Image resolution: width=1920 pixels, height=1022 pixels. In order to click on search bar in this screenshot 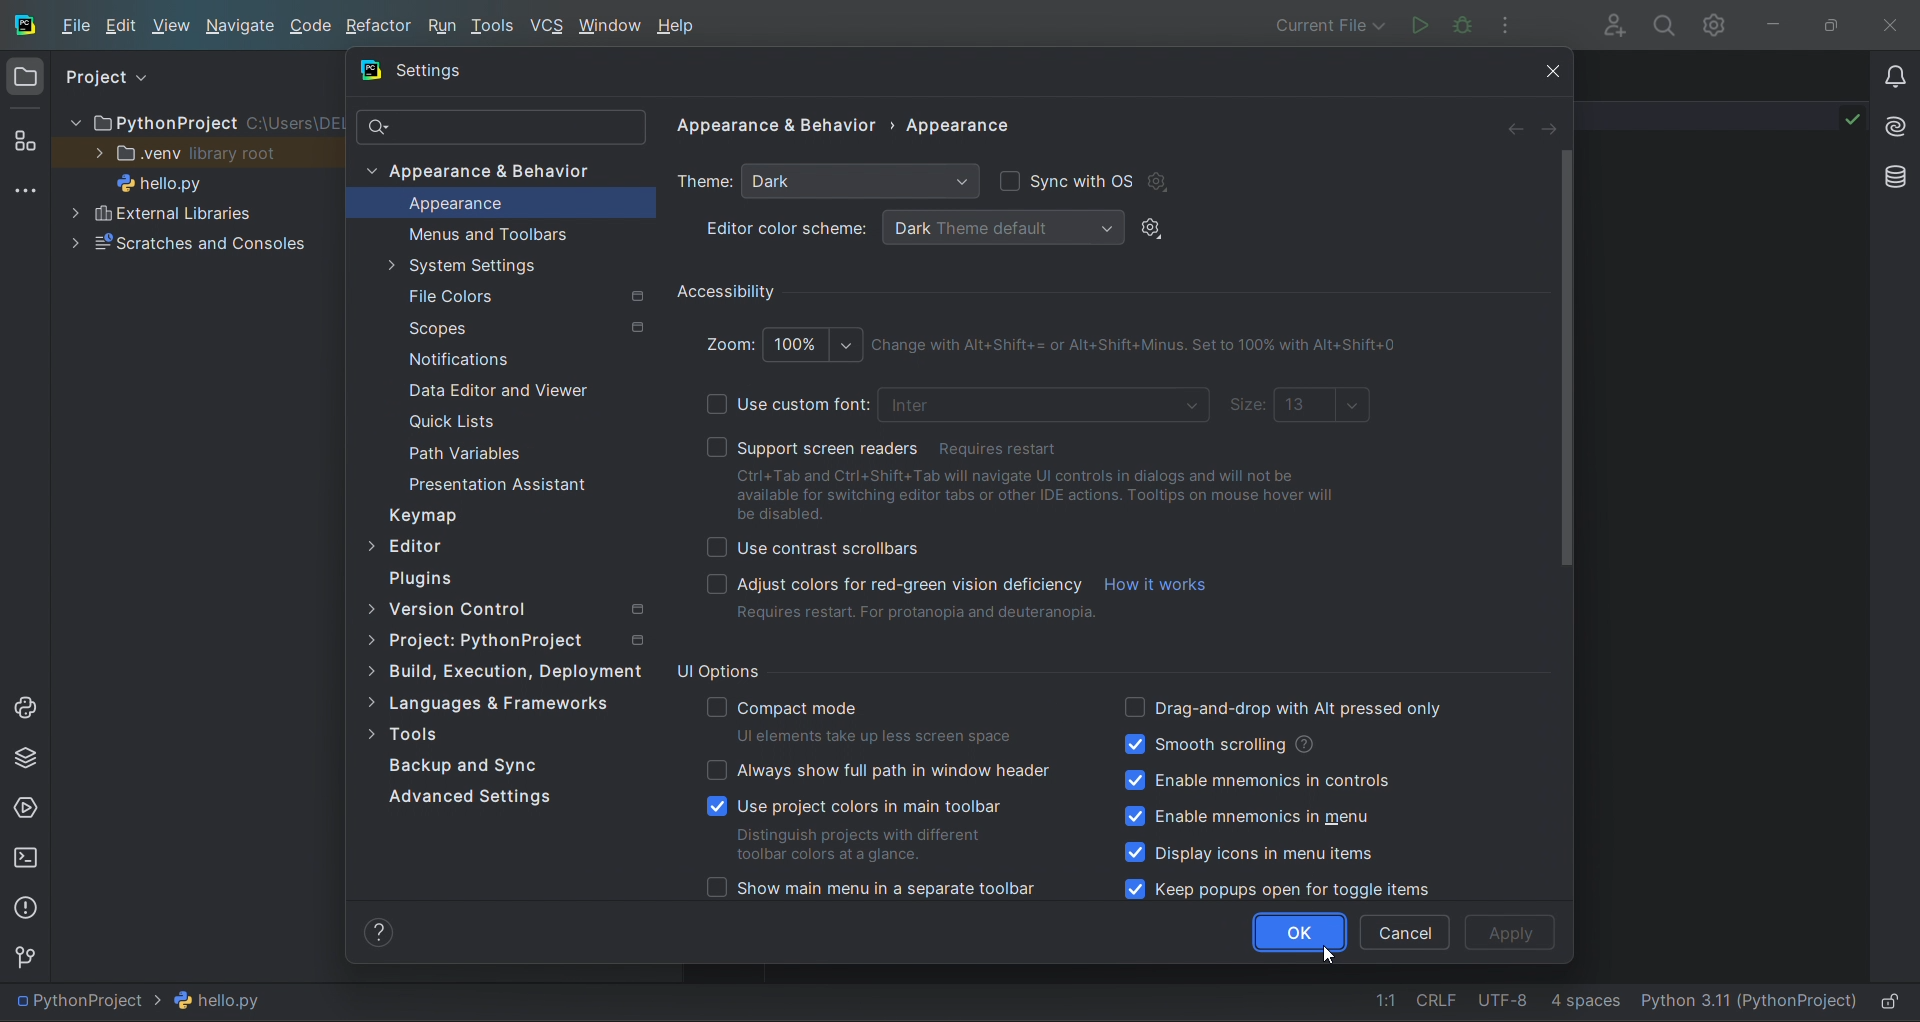, I will do `click(502, 129)`.